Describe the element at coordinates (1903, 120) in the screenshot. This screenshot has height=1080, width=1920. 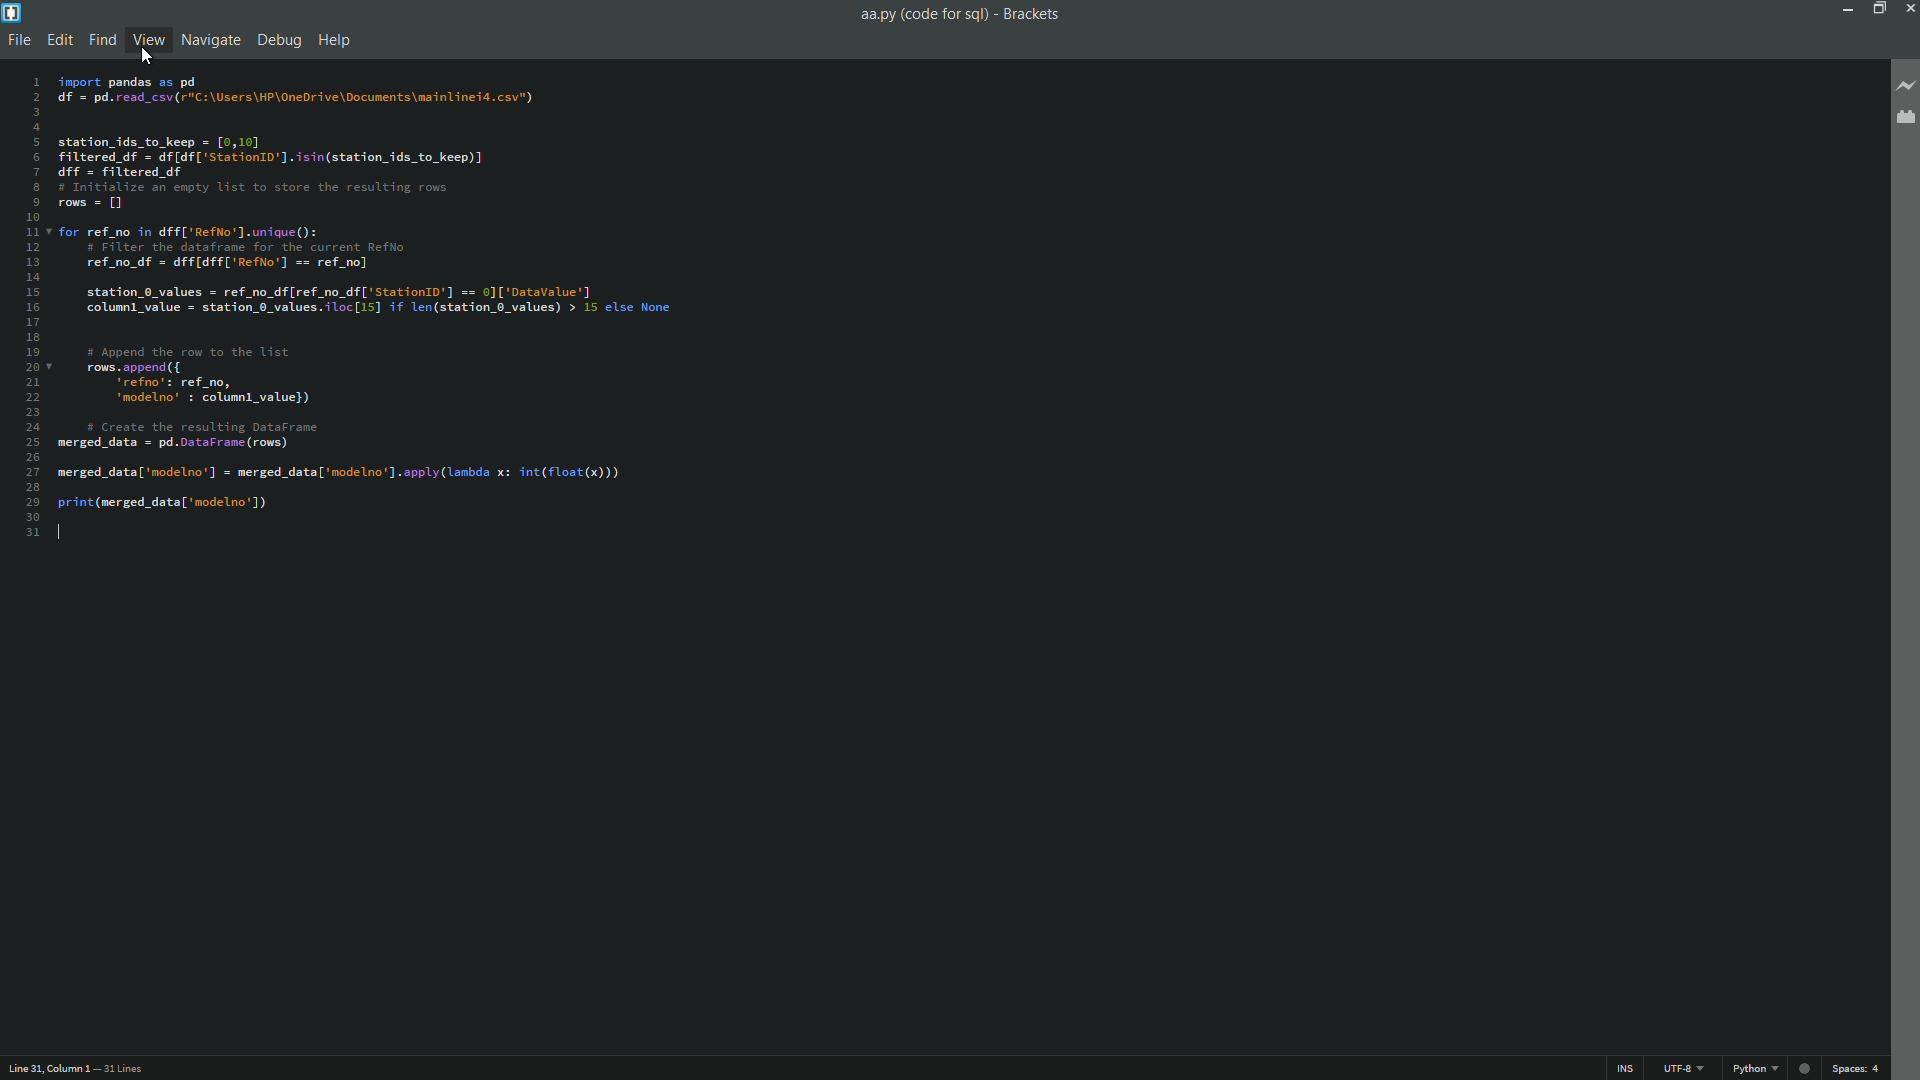
I see `extension manager` at that location.